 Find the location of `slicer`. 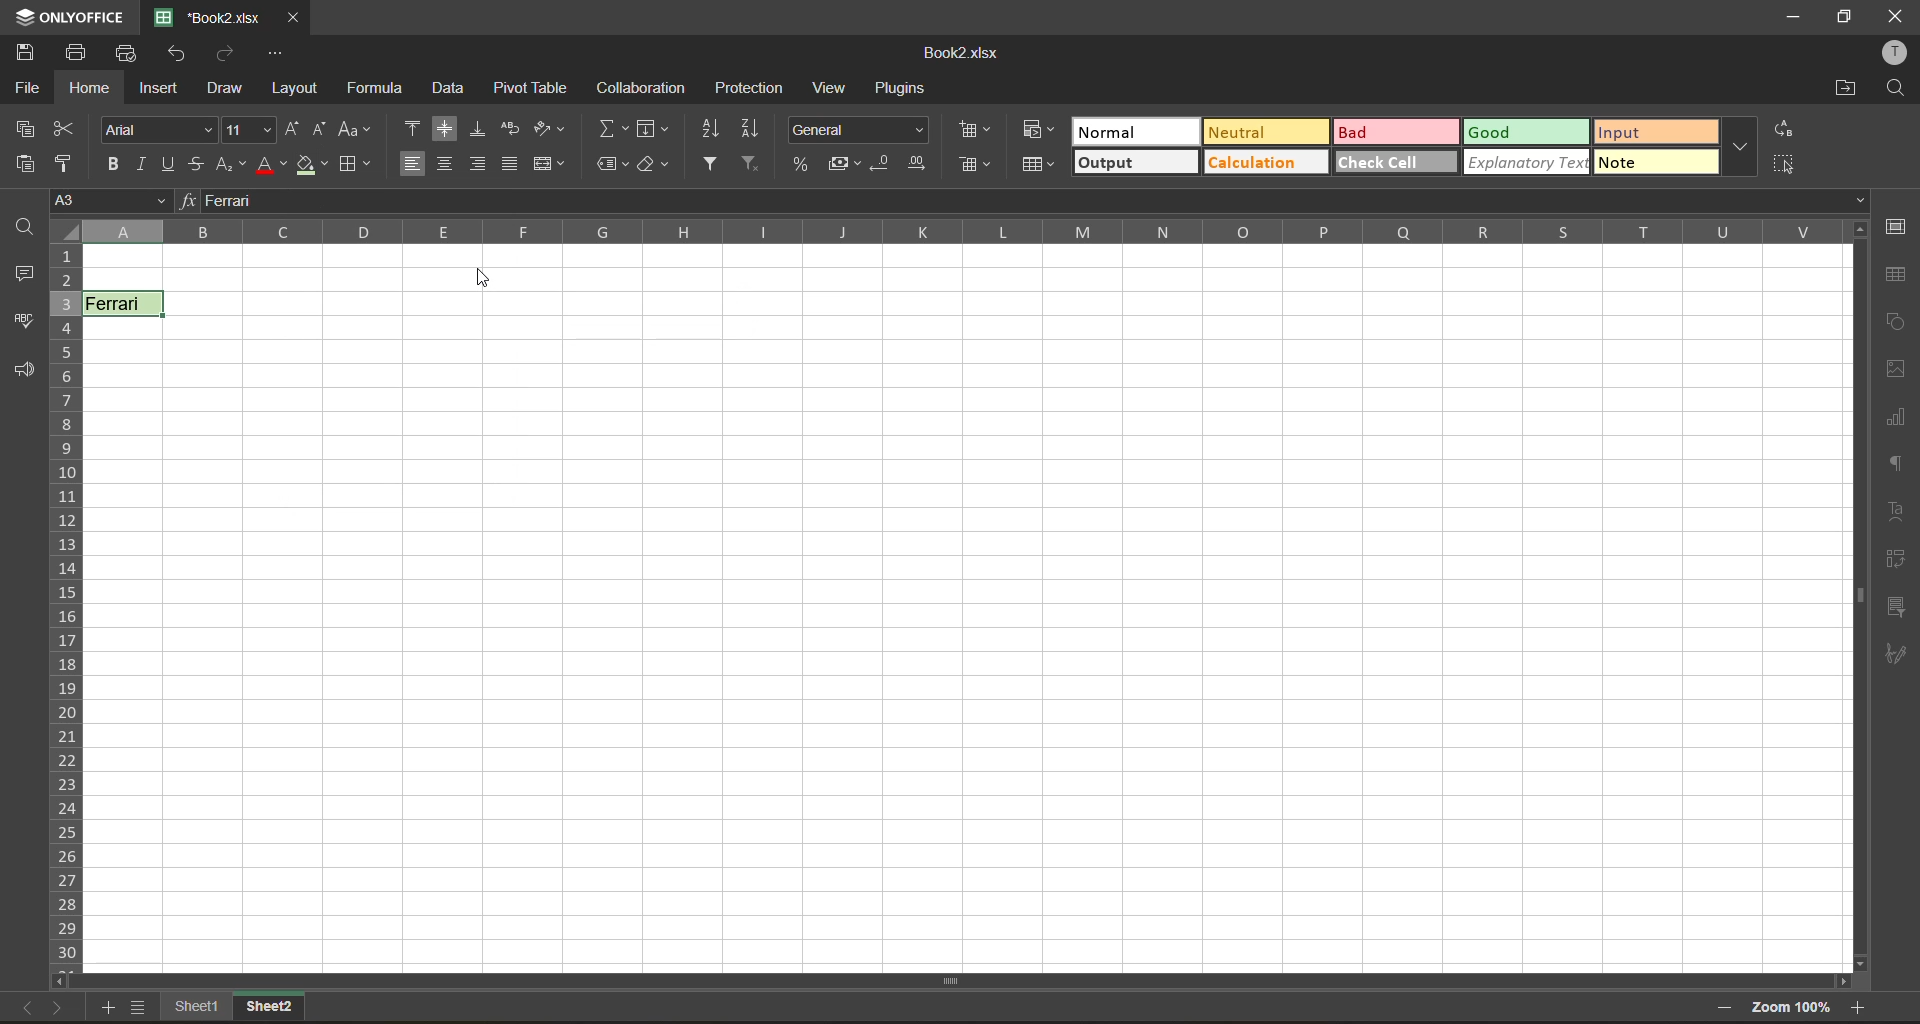

slicer is located at coordinates (1901, 607).